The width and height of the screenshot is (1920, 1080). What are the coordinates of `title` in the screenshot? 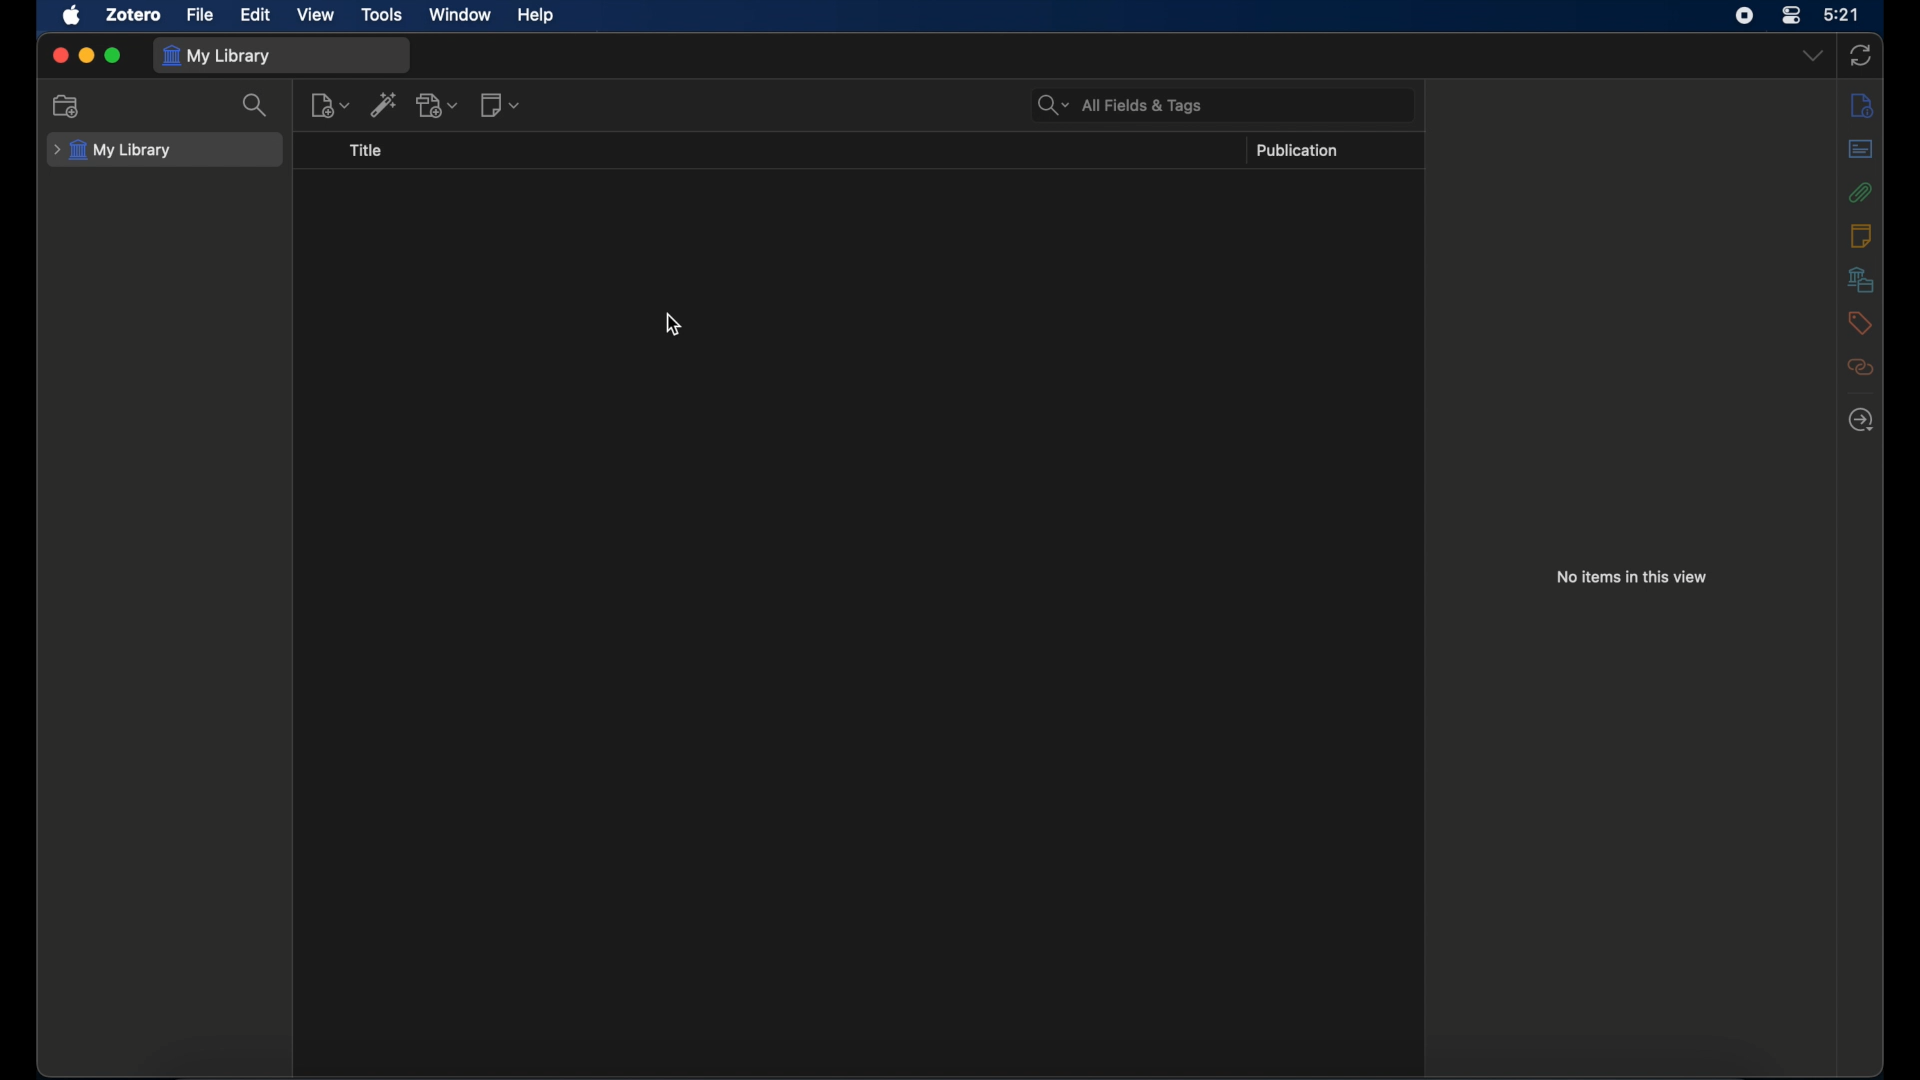 It's located at (367, 150).